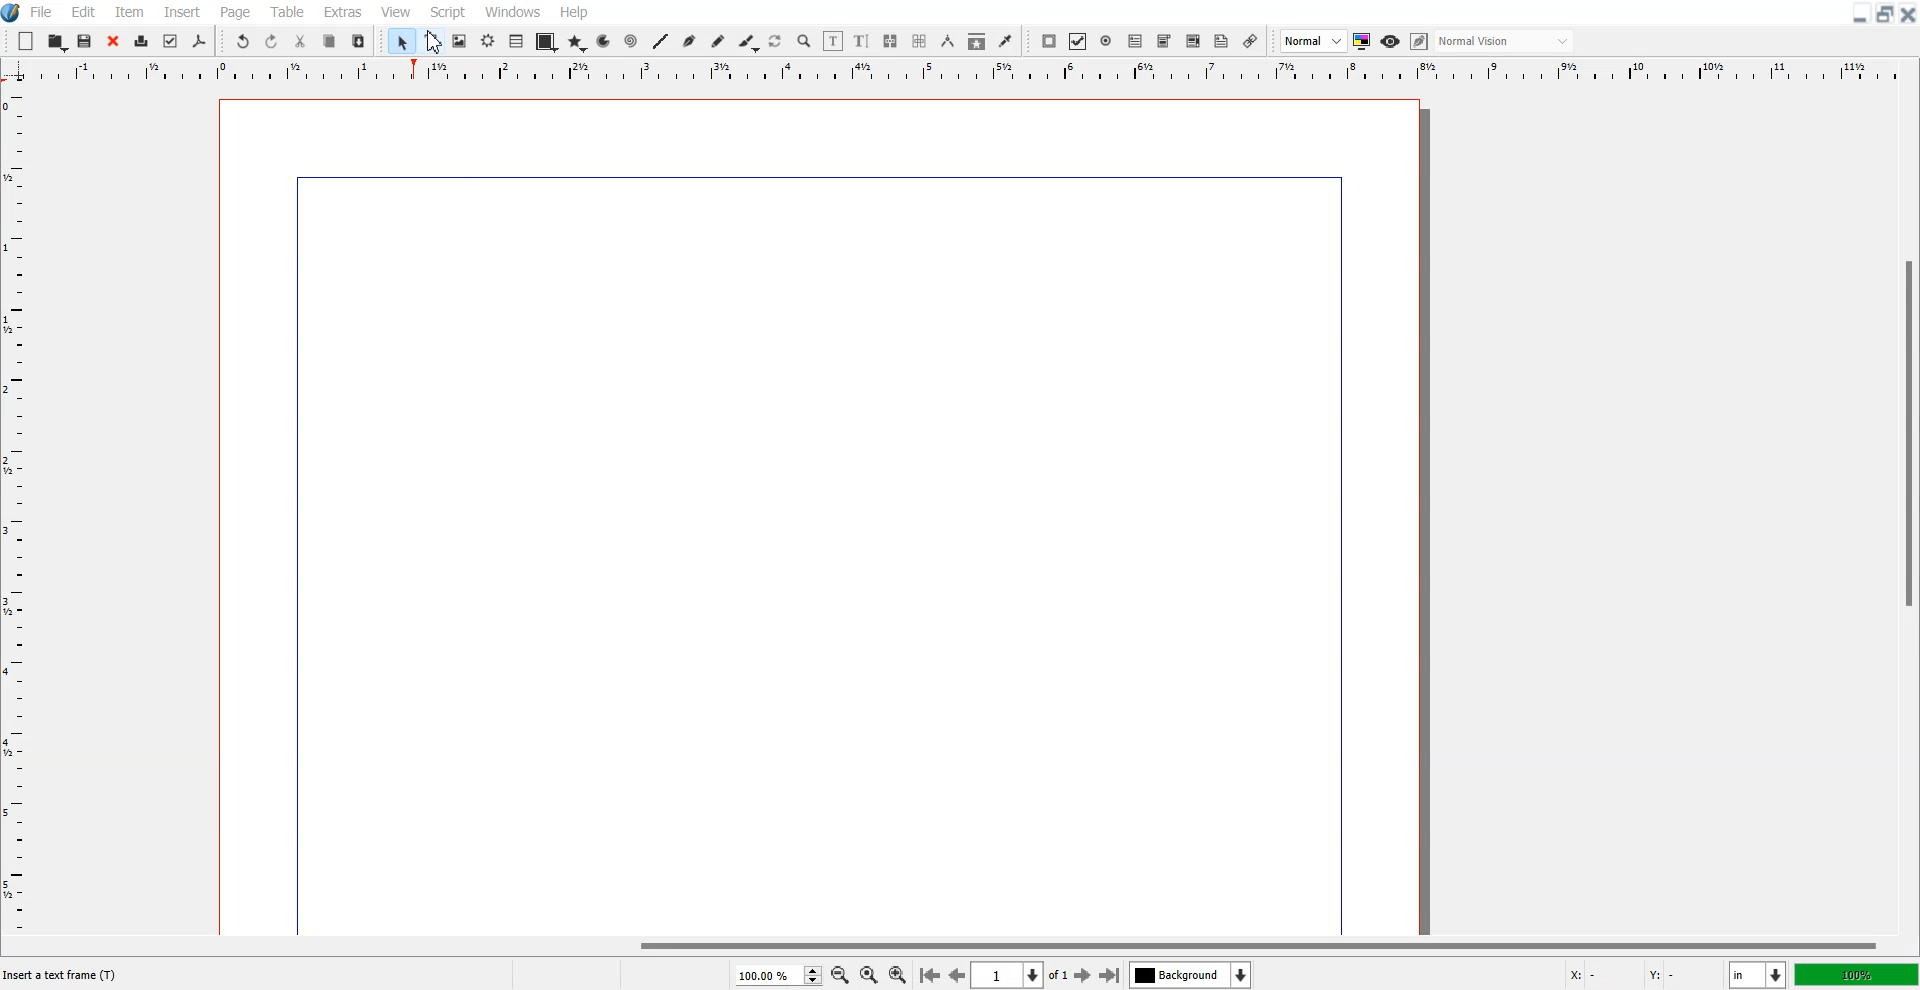 Image resolution: width=1920 pixels, height=990 pixels. What do you see at coordinates (1908, 510) in the screenshot?
I see `Vertical Scroll bar` at bounding box center [1908, 510].